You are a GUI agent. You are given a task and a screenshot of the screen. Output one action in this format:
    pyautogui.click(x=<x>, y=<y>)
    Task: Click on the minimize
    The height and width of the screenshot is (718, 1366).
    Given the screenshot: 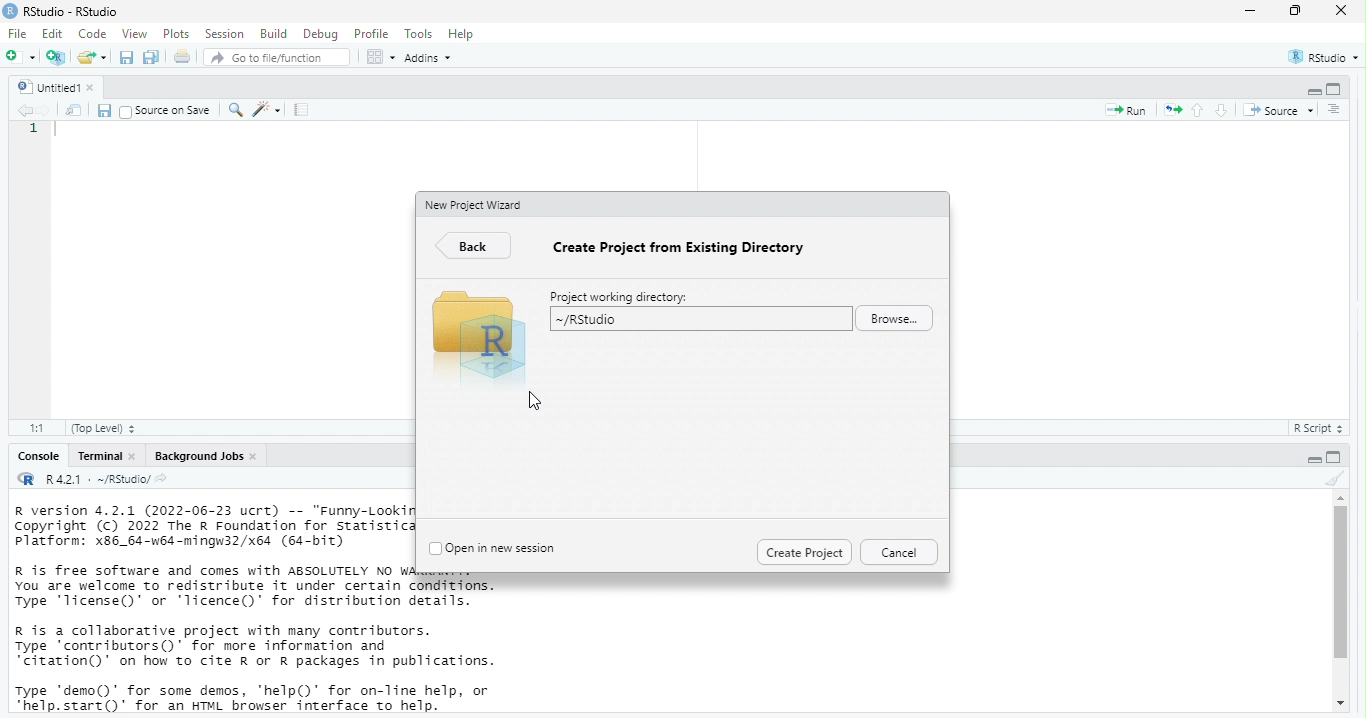 What is the action you would take?
    pyautogui.click(x=1310, y=457)
    